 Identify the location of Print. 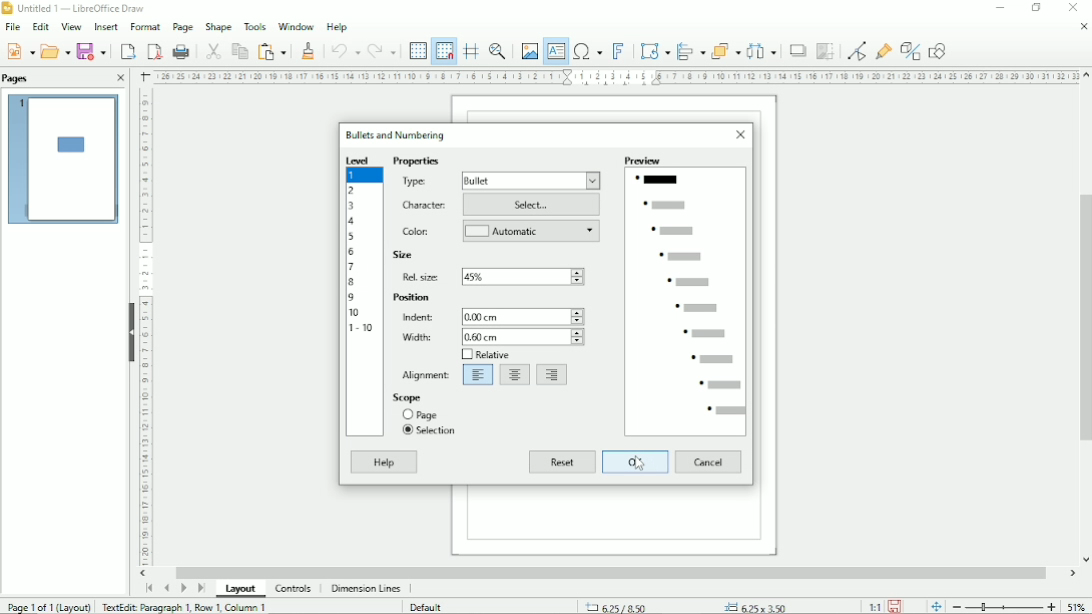
(181, 51).